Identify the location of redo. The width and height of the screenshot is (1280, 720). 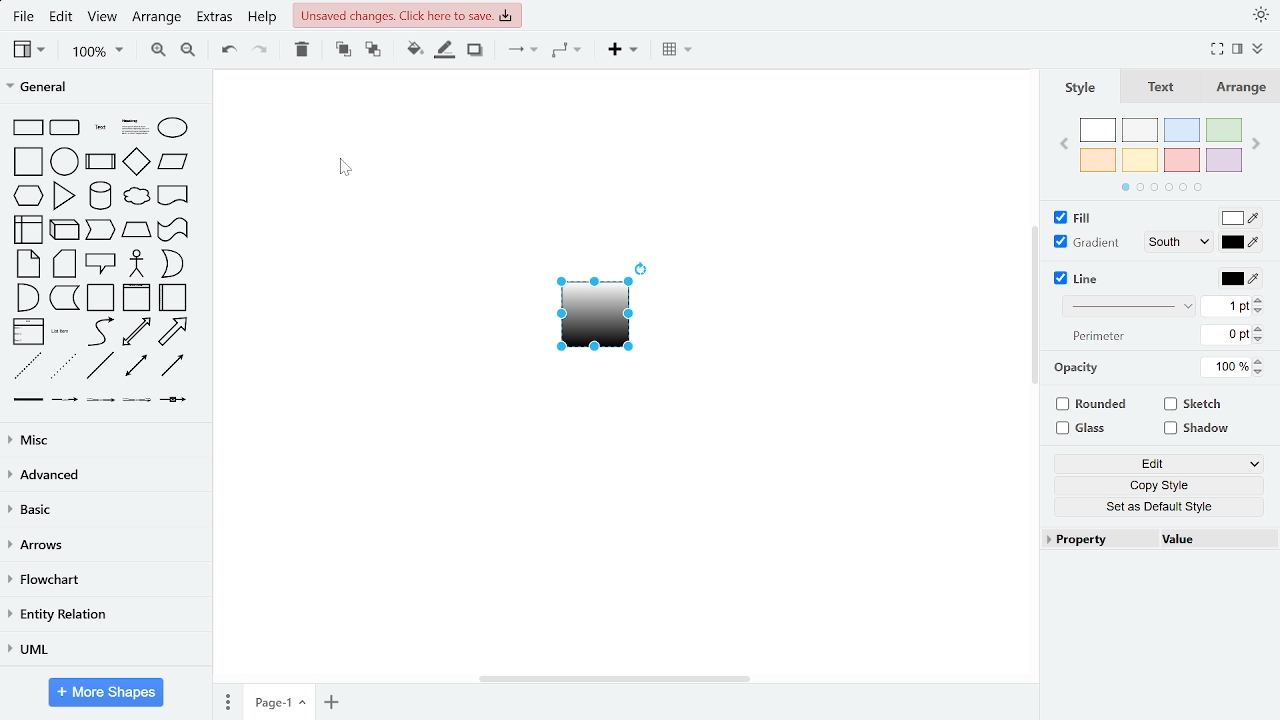
(262, 51).